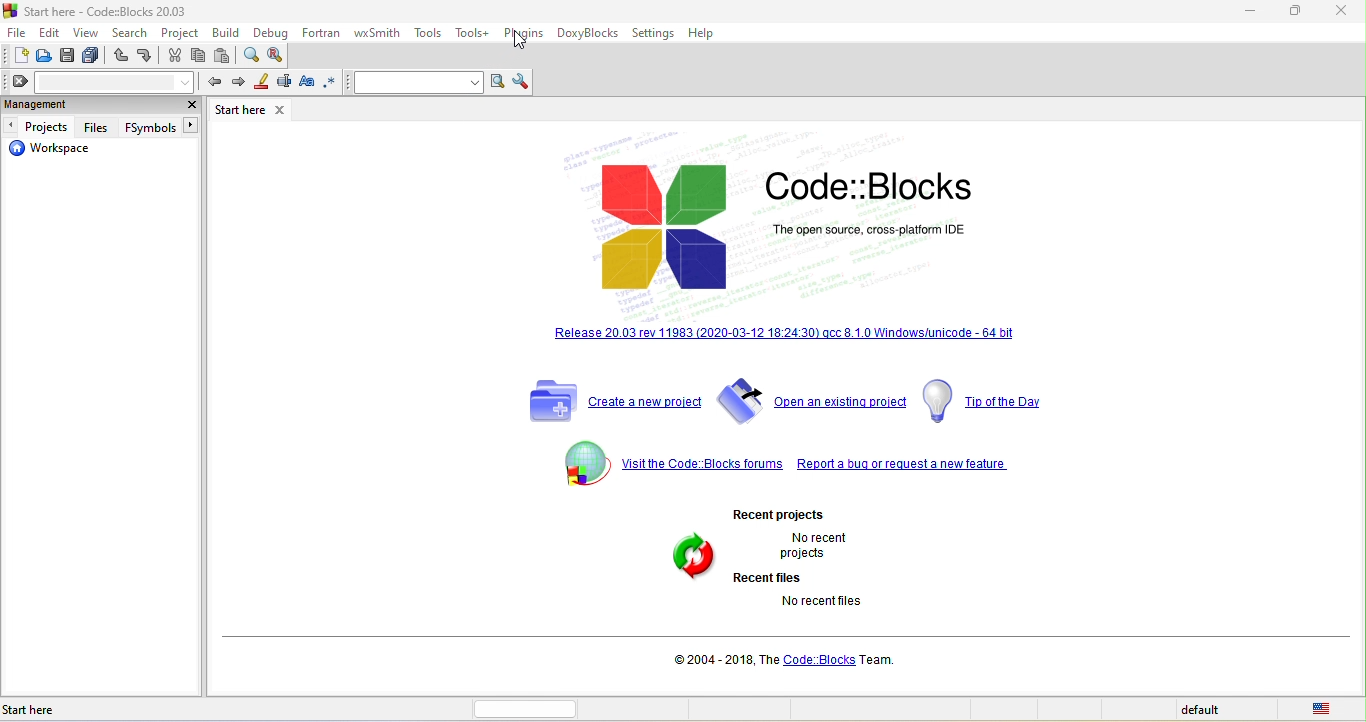 The width and height of the screenshot is (1366, 722). What do you see at coordinates (1203, 711) in the screenshot?
I see `default` at bounding box center [1203, 711].